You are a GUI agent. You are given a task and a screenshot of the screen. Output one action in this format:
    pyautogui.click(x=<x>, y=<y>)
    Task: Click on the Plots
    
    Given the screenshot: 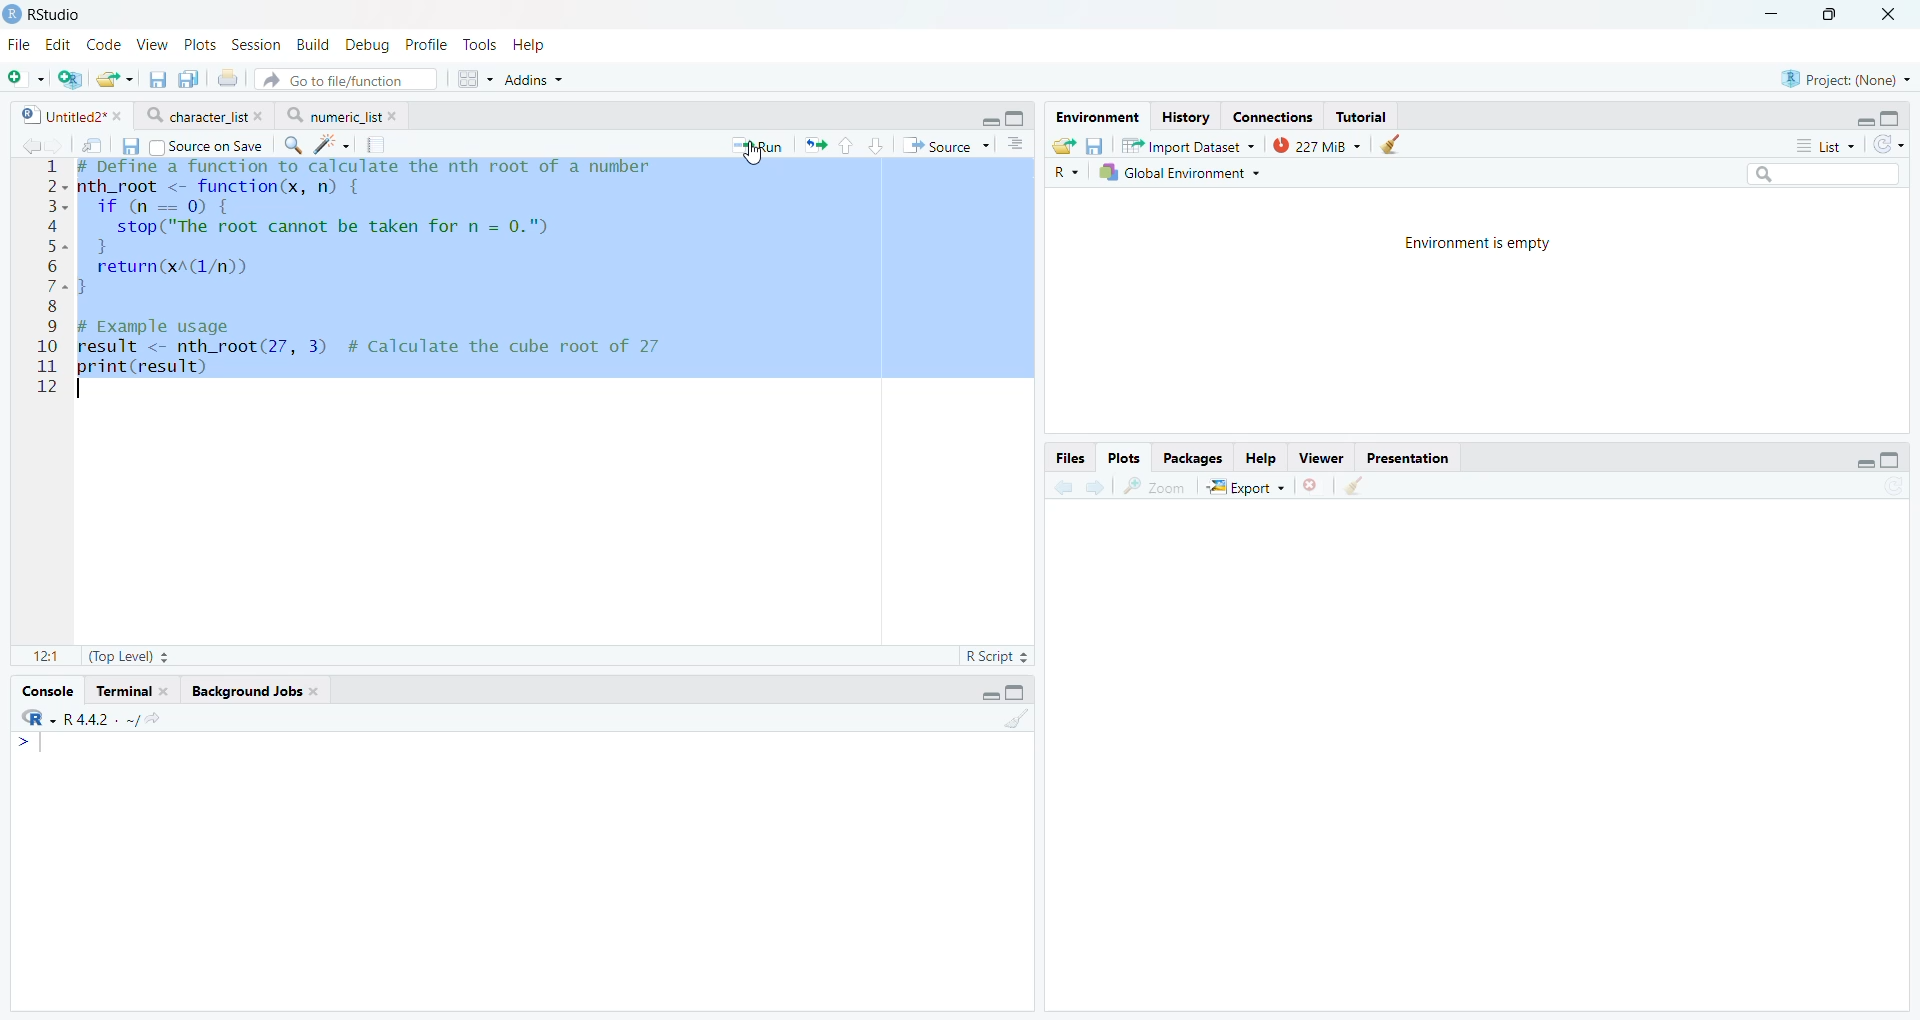 What is the action you would take?
    pyautogui.click(x=201, y=43)
    